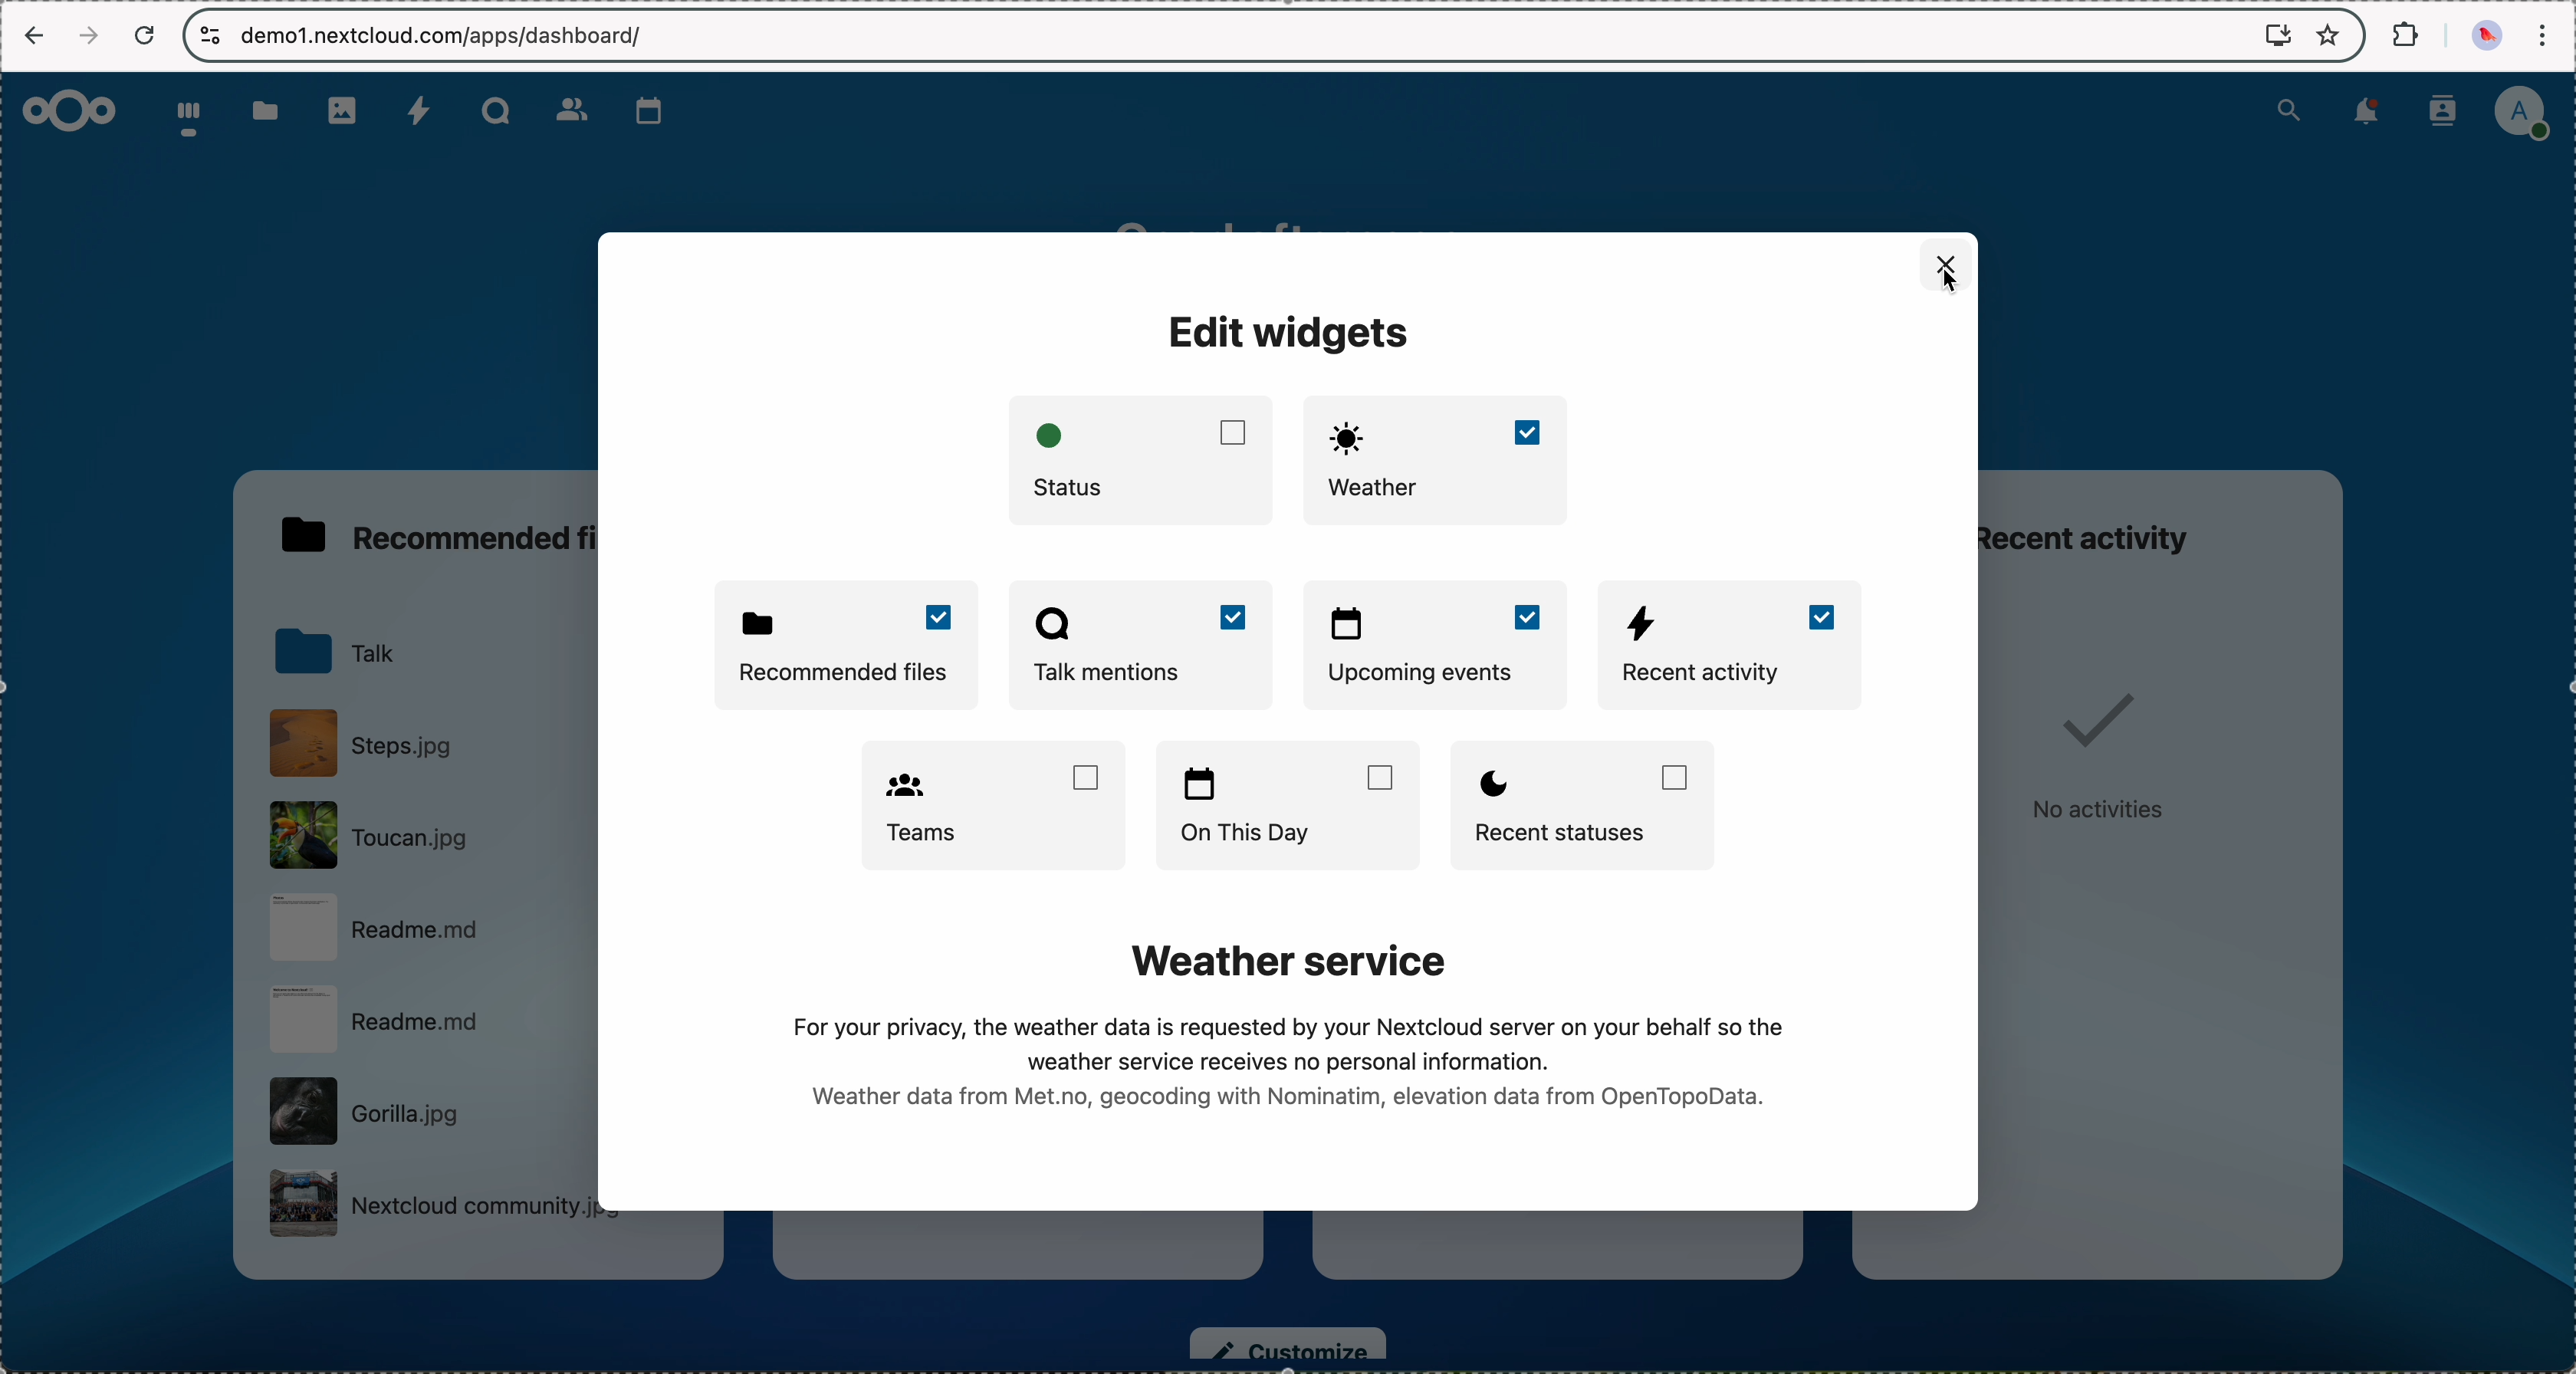  Describe the element at coordinates (2484, 39) in the screenshot. I see `profile picture` at that location.